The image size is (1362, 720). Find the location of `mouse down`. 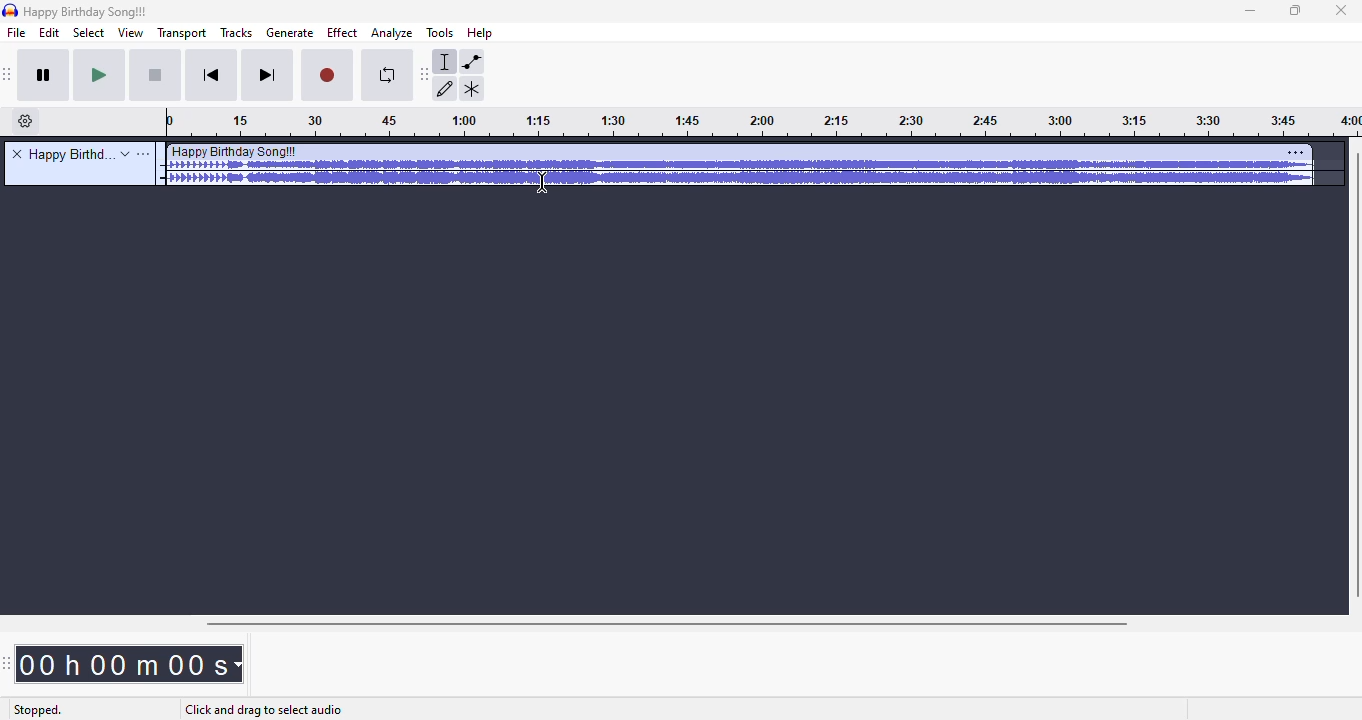

mouse down is located at coordinates (541, 182).